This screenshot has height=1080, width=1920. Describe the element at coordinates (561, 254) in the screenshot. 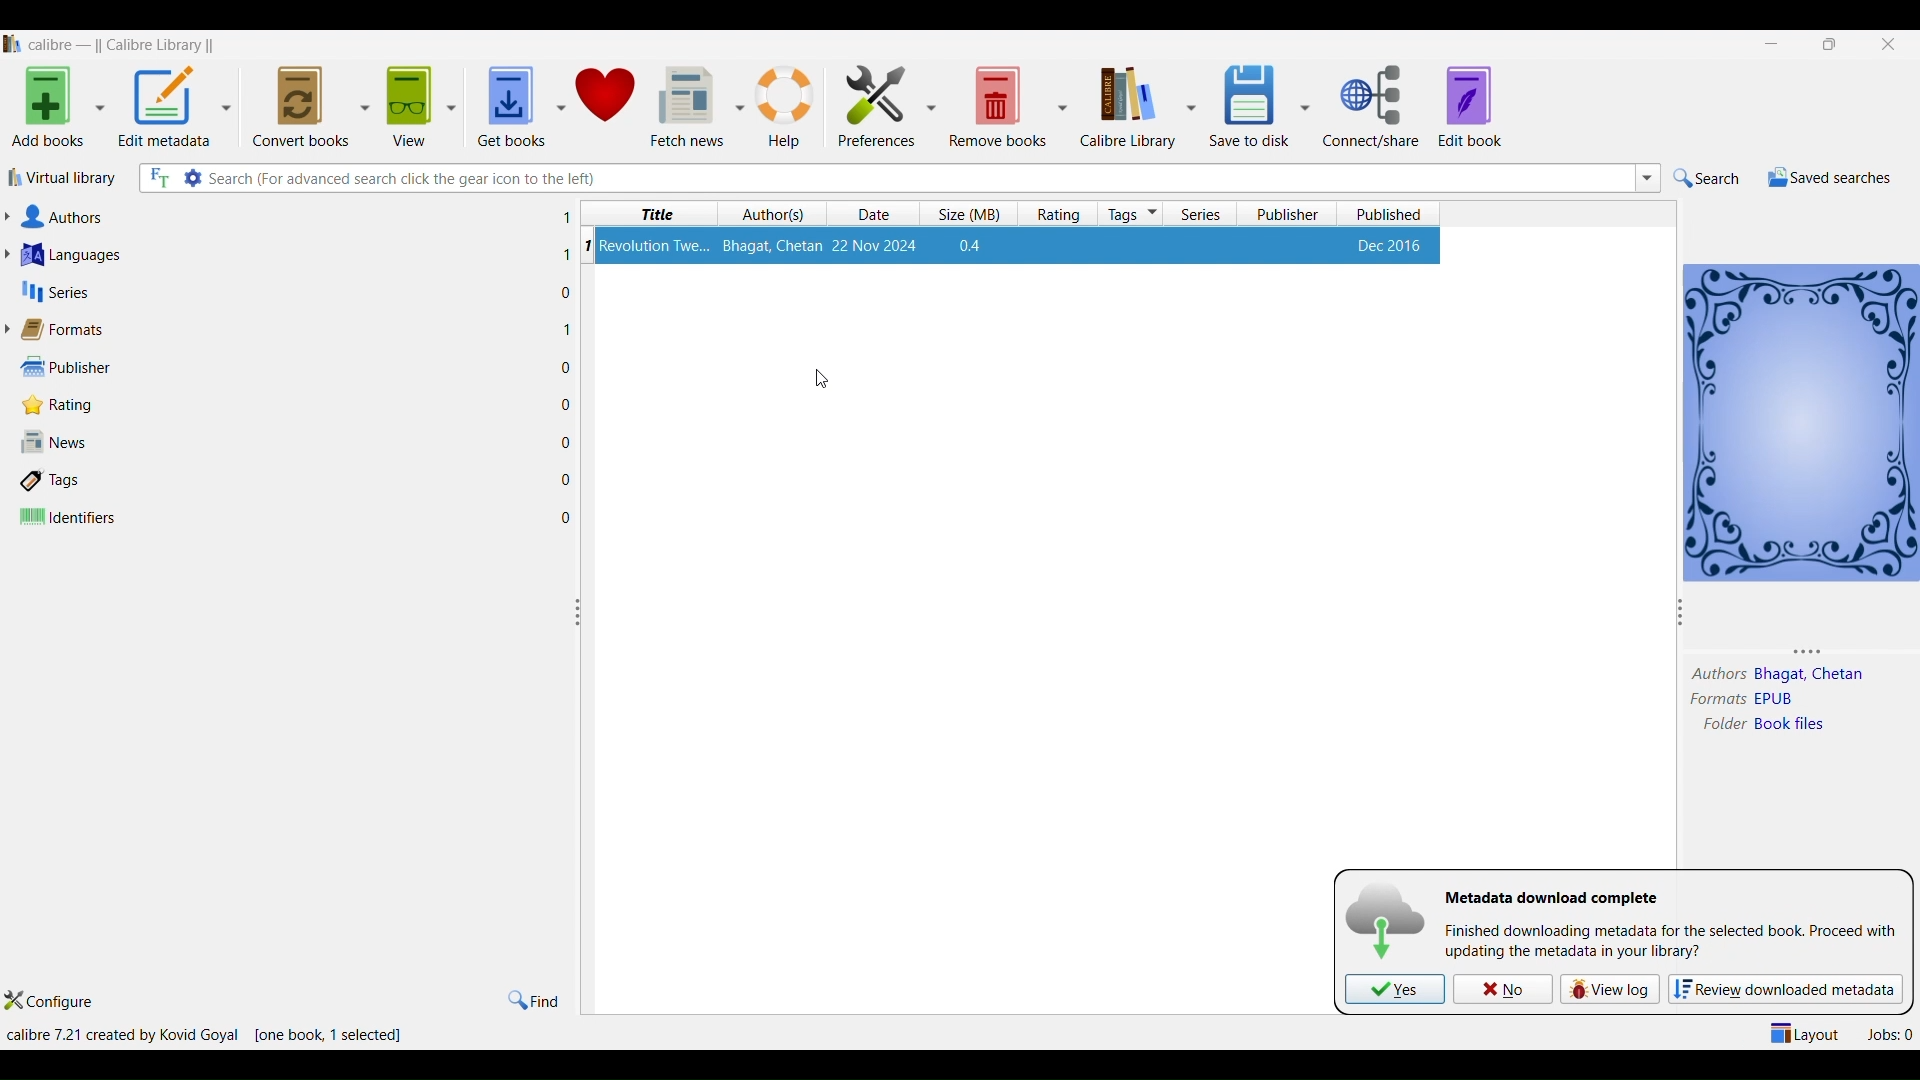

I see `1` at that location.